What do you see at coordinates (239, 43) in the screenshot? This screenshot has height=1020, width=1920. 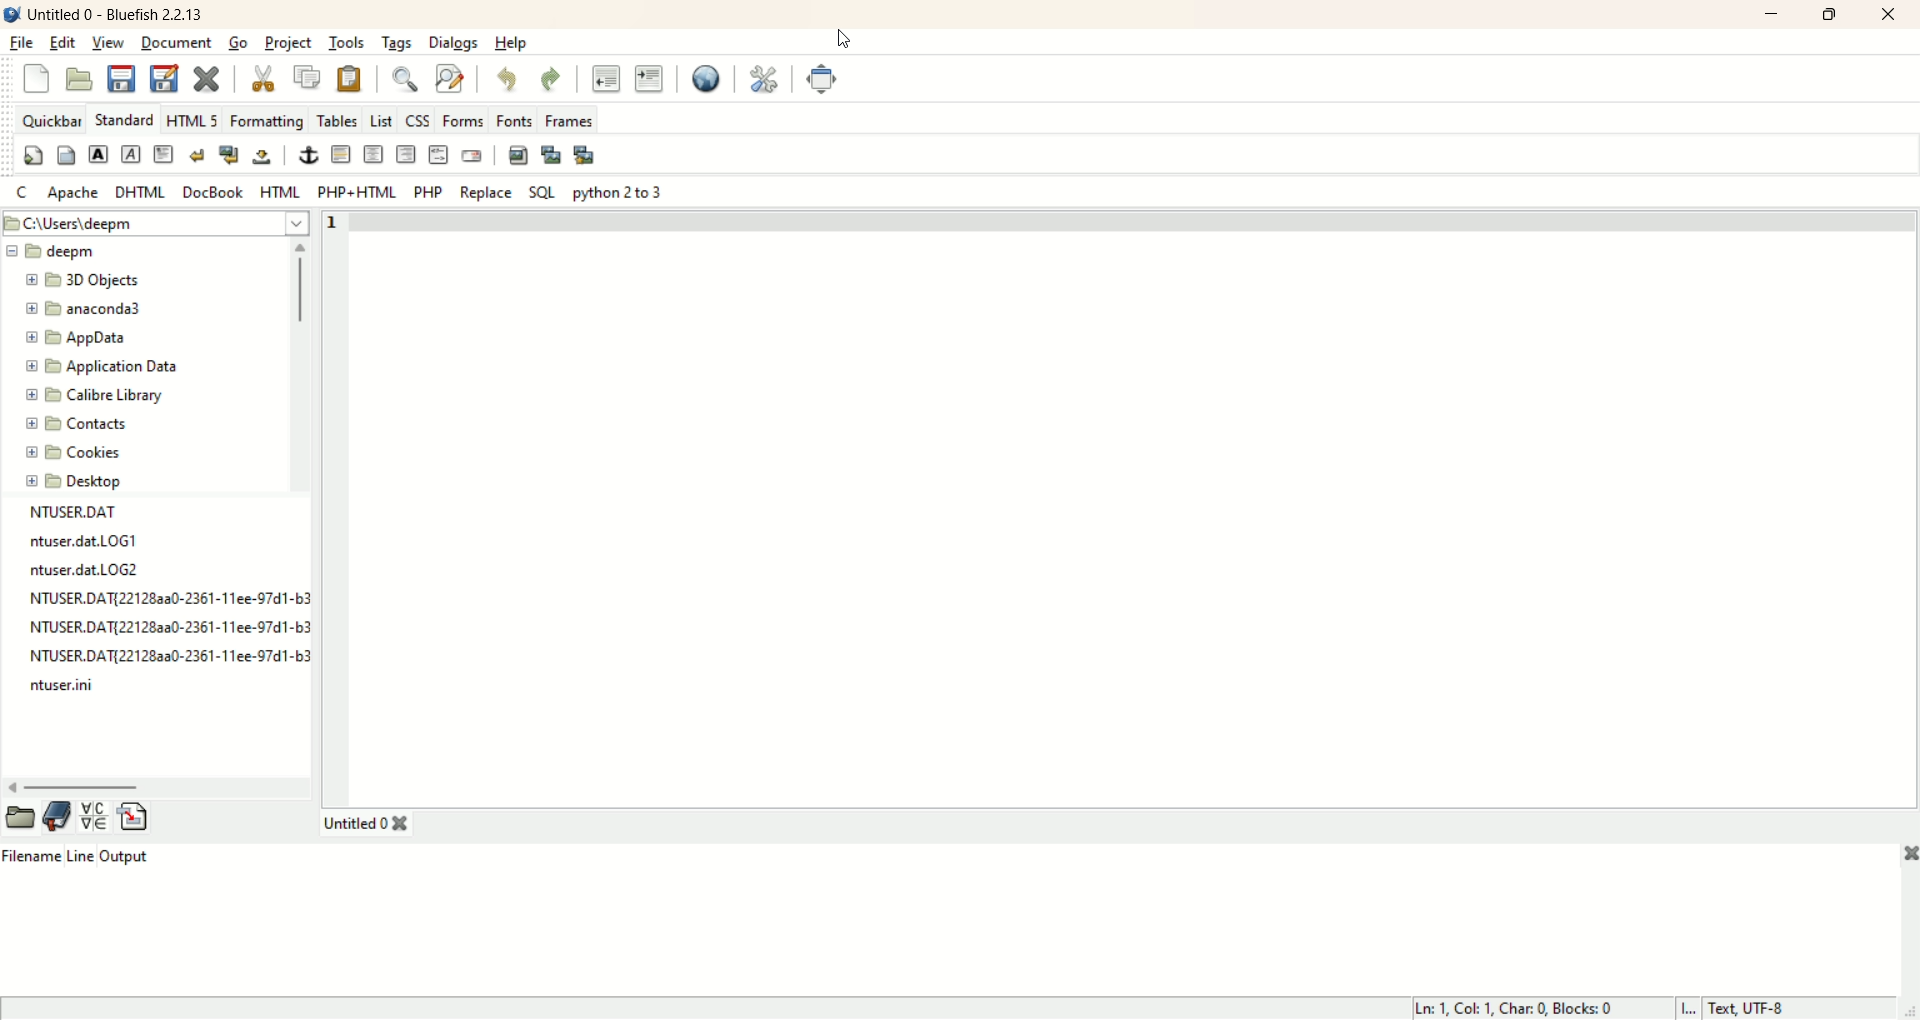 I see `go` at bounding box center [239, 43].